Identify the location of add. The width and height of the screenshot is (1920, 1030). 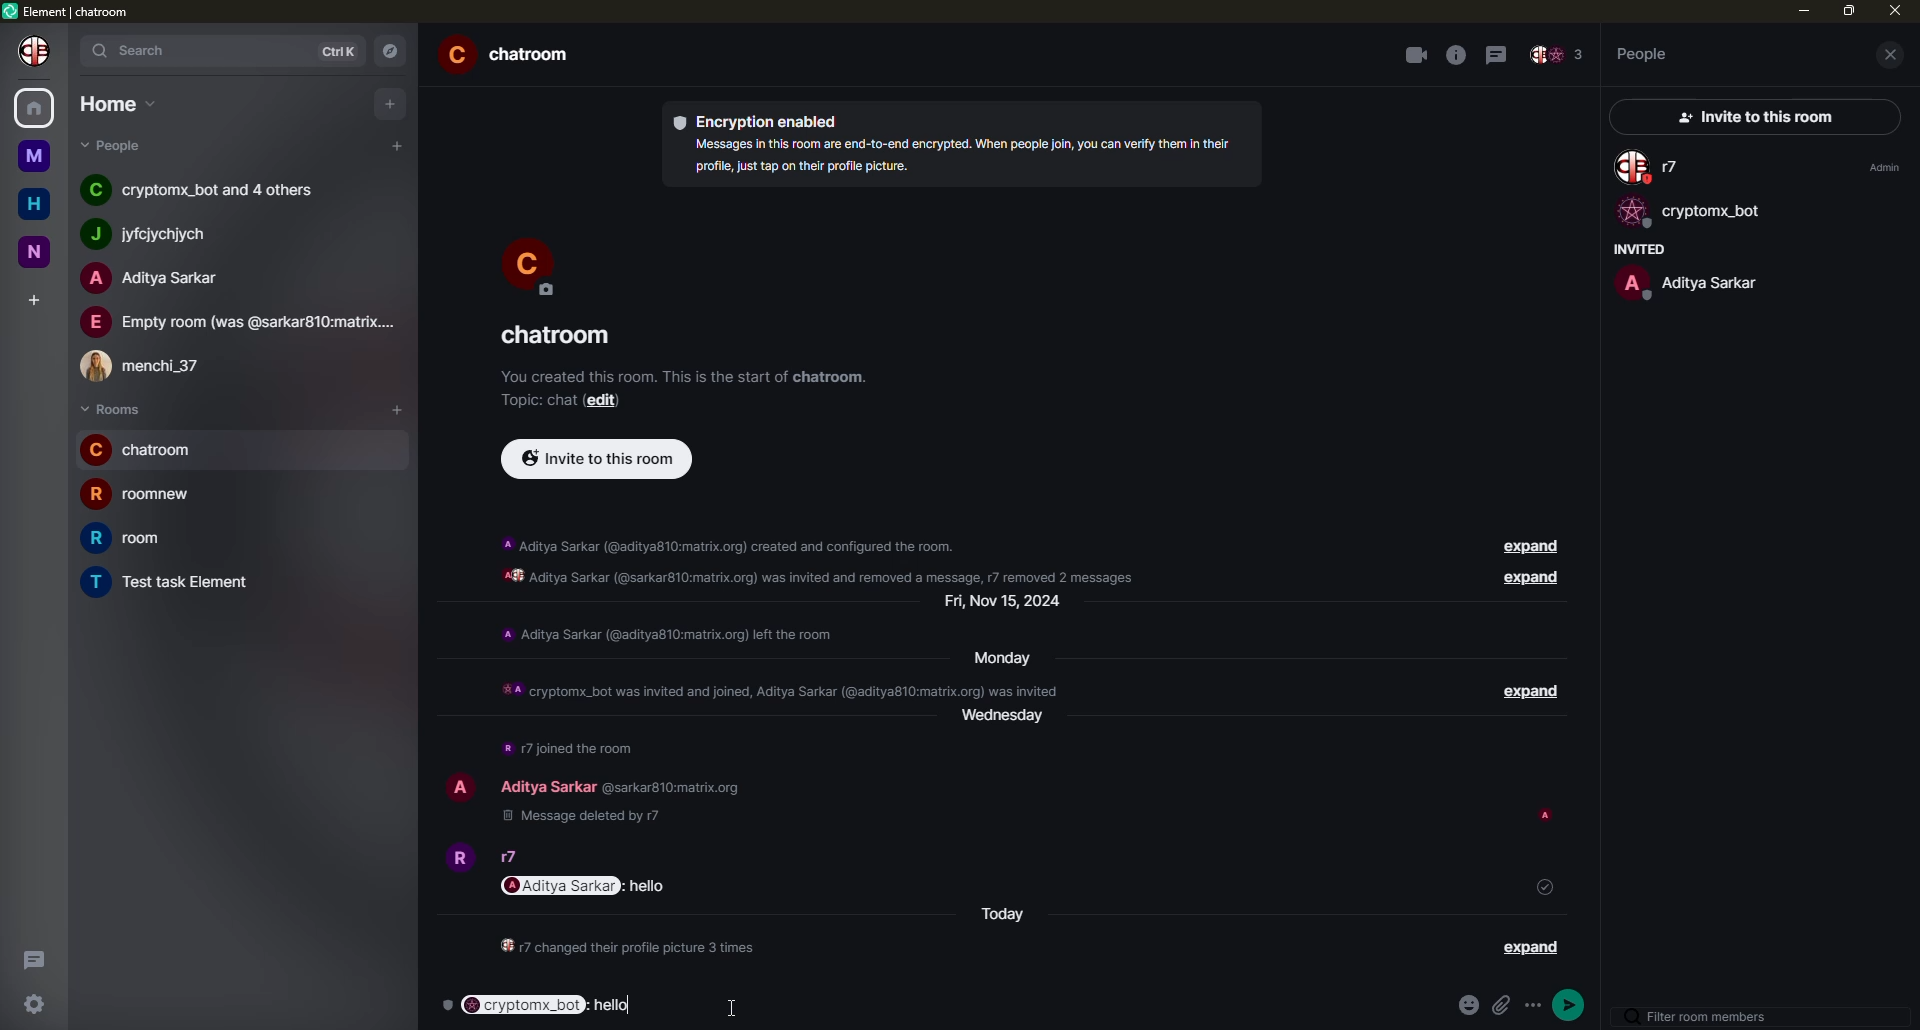
(402, 408).